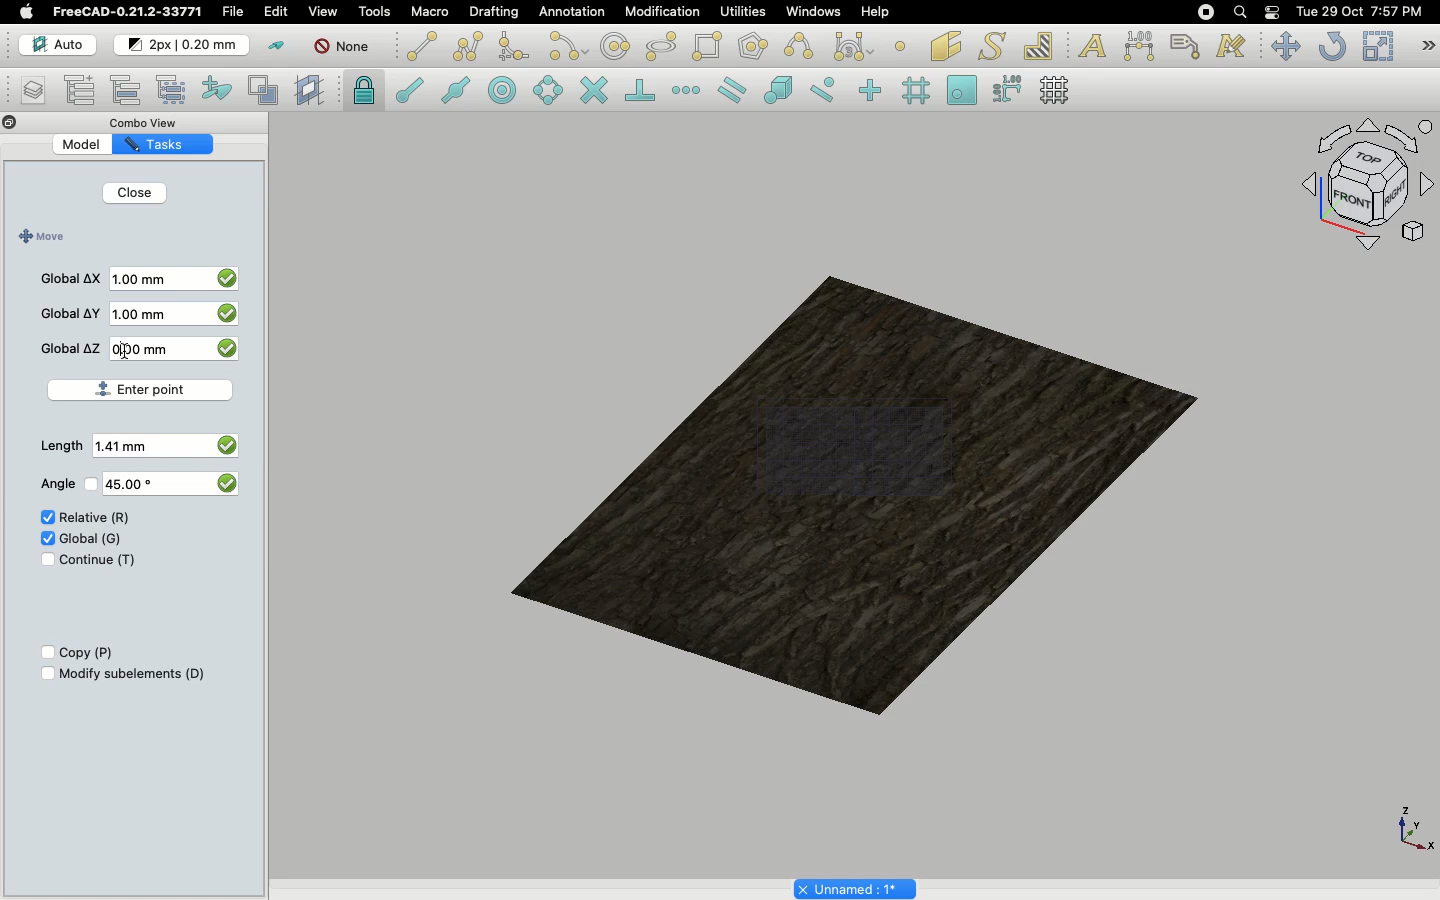 The height and width of the screenshot is (900, 1440). Describe the element at coordinates (508, 89) in the screenshot. I see `Snap center` at that location.